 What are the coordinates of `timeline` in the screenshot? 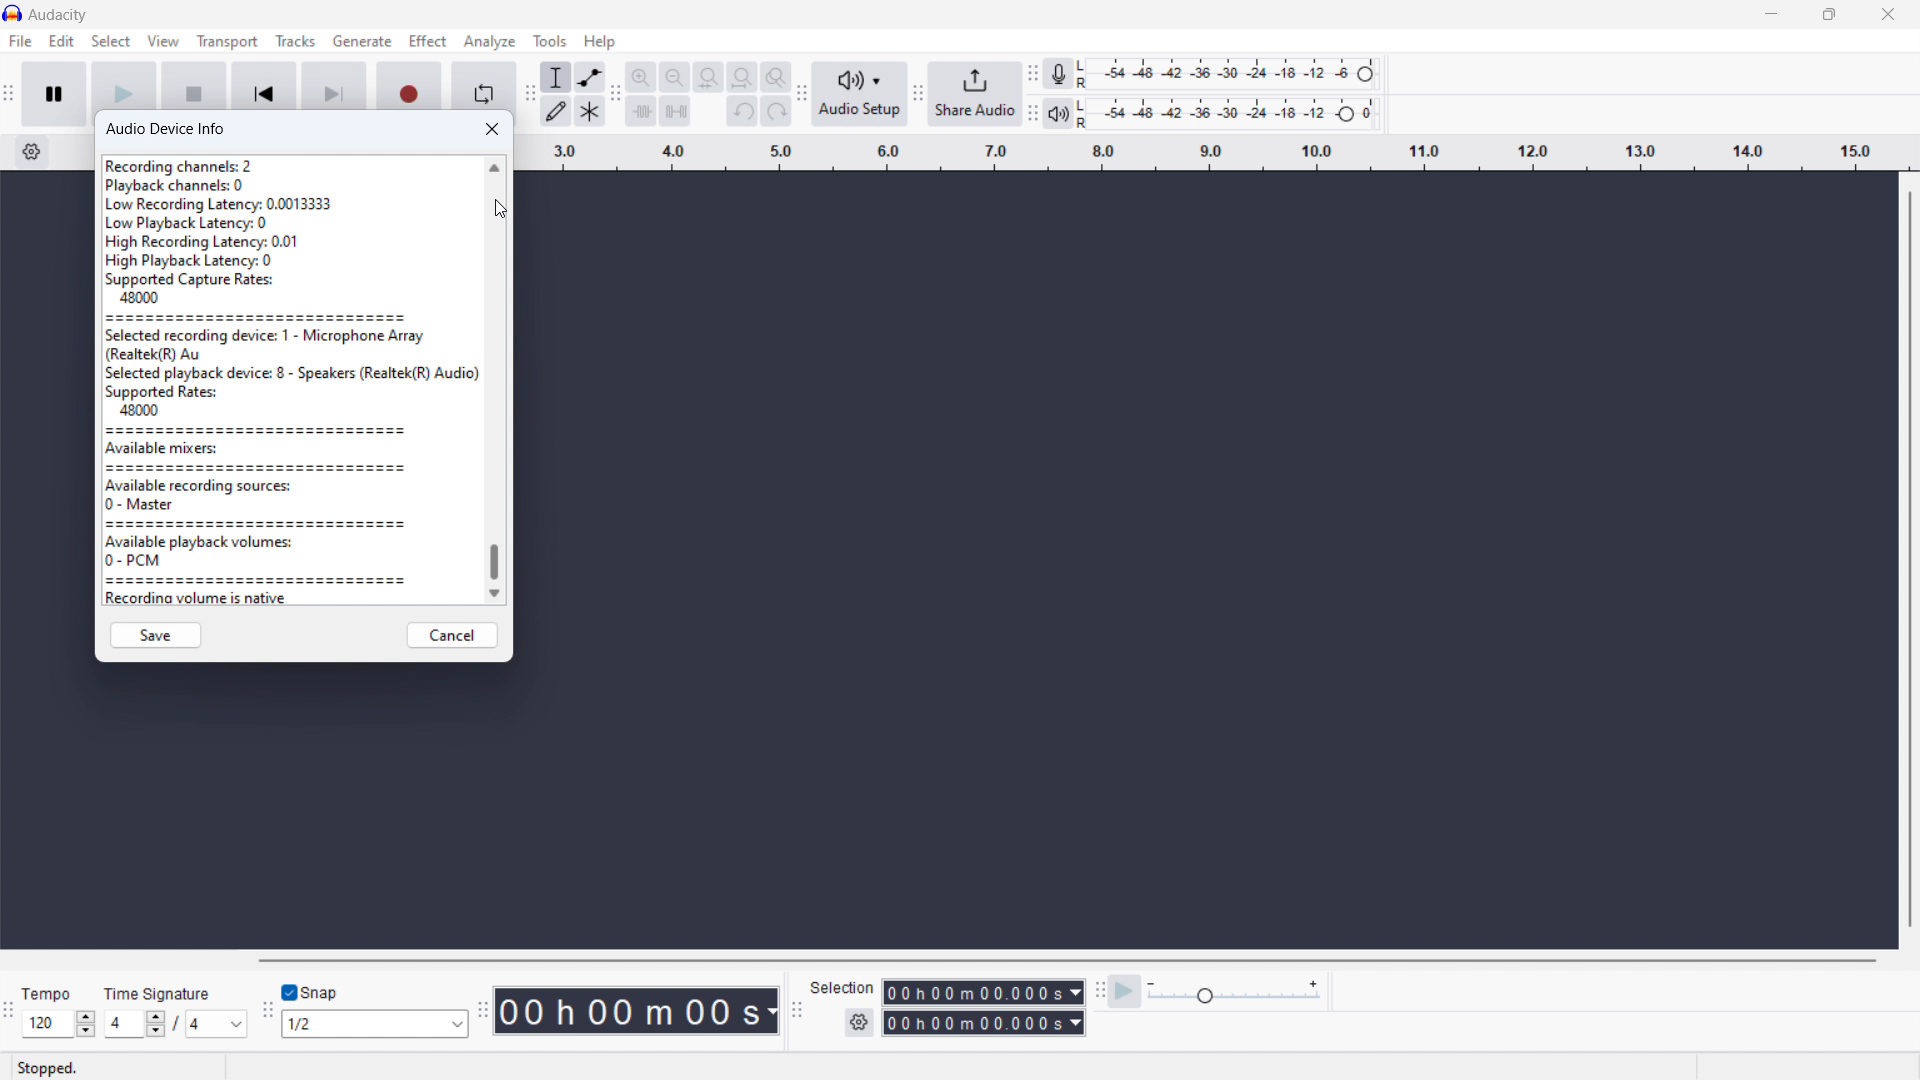 It's located at (1218, 154).